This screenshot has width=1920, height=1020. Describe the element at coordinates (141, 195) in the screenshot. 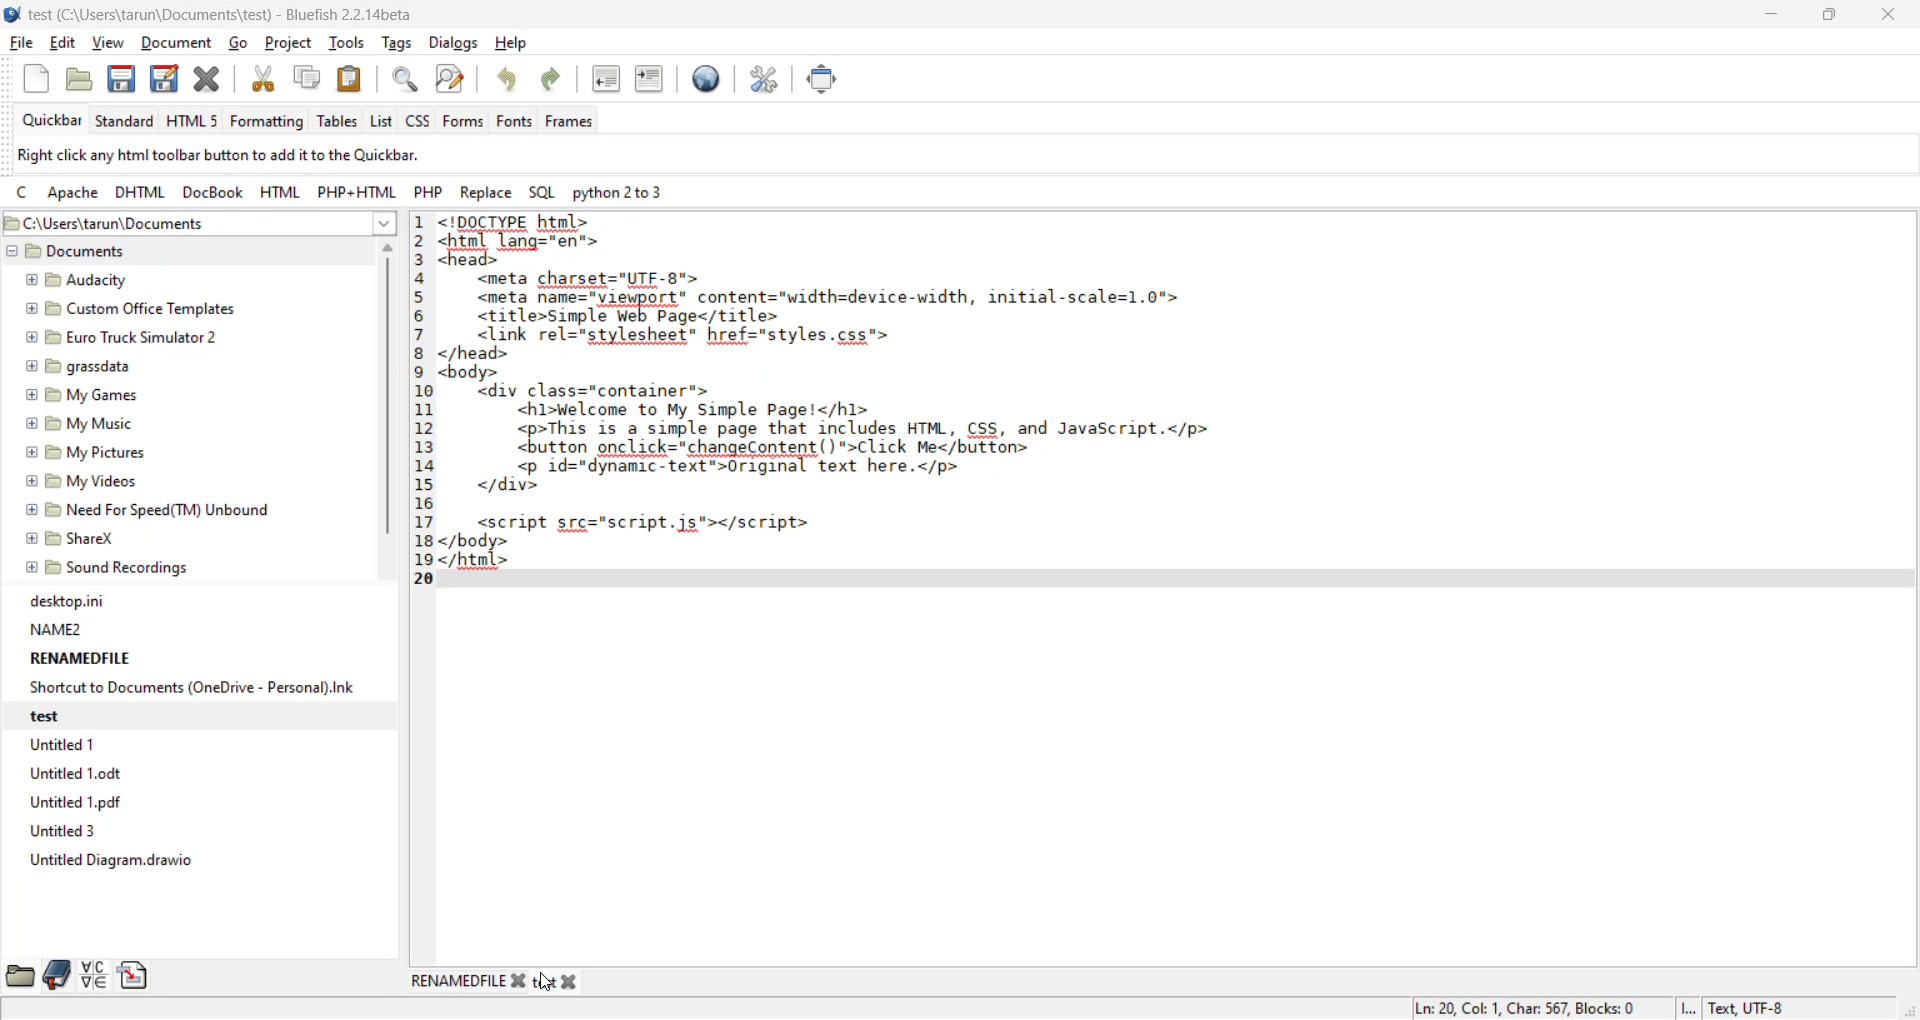

I see `dhtml` at that location.